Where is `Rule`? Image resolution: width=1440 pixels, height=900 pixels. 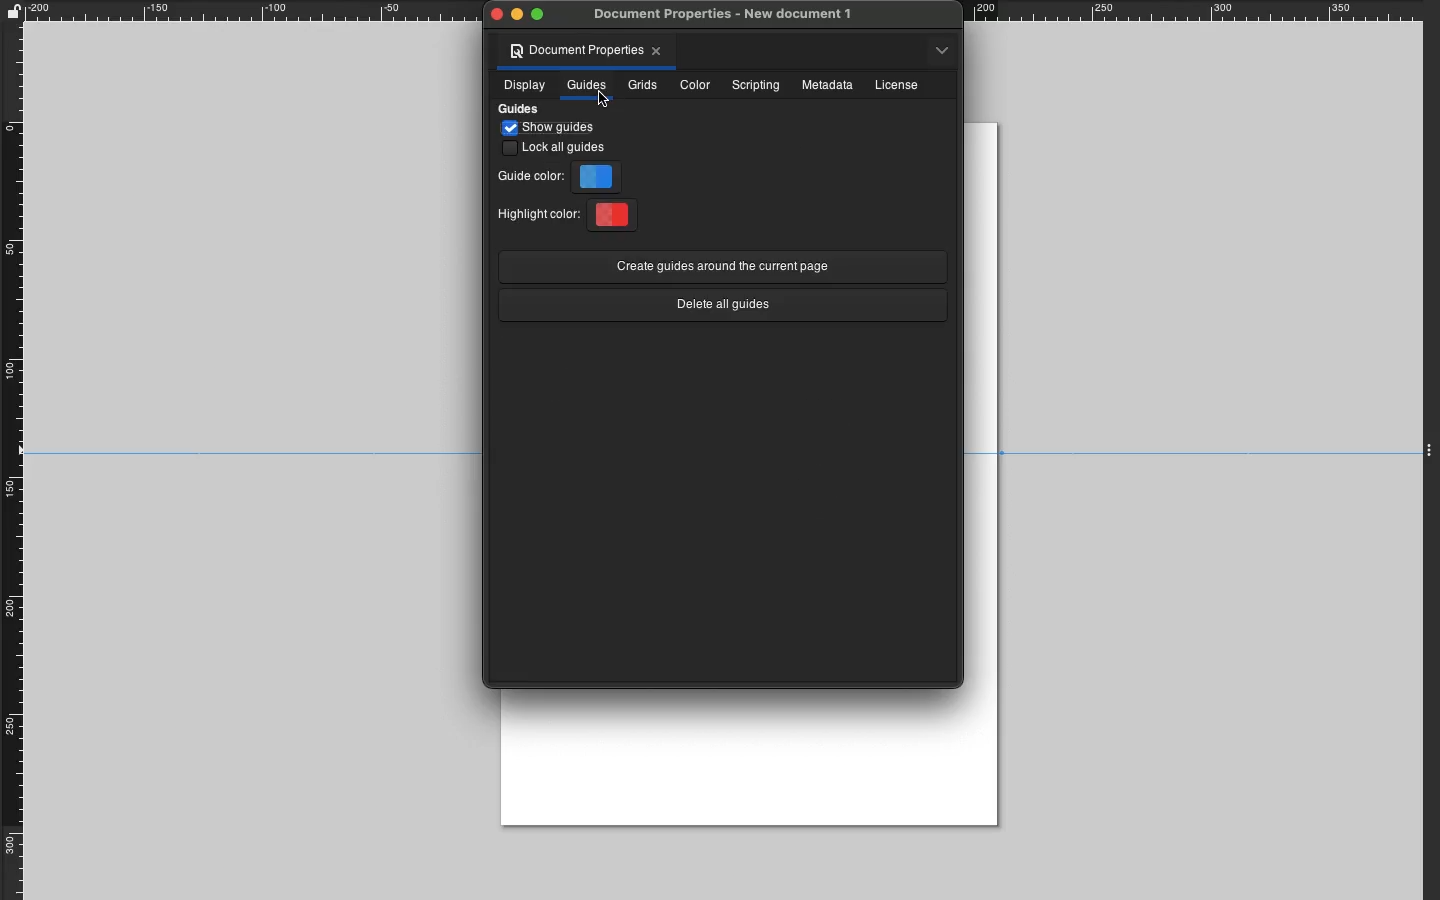 Rule is located at coordinates (13, 460).